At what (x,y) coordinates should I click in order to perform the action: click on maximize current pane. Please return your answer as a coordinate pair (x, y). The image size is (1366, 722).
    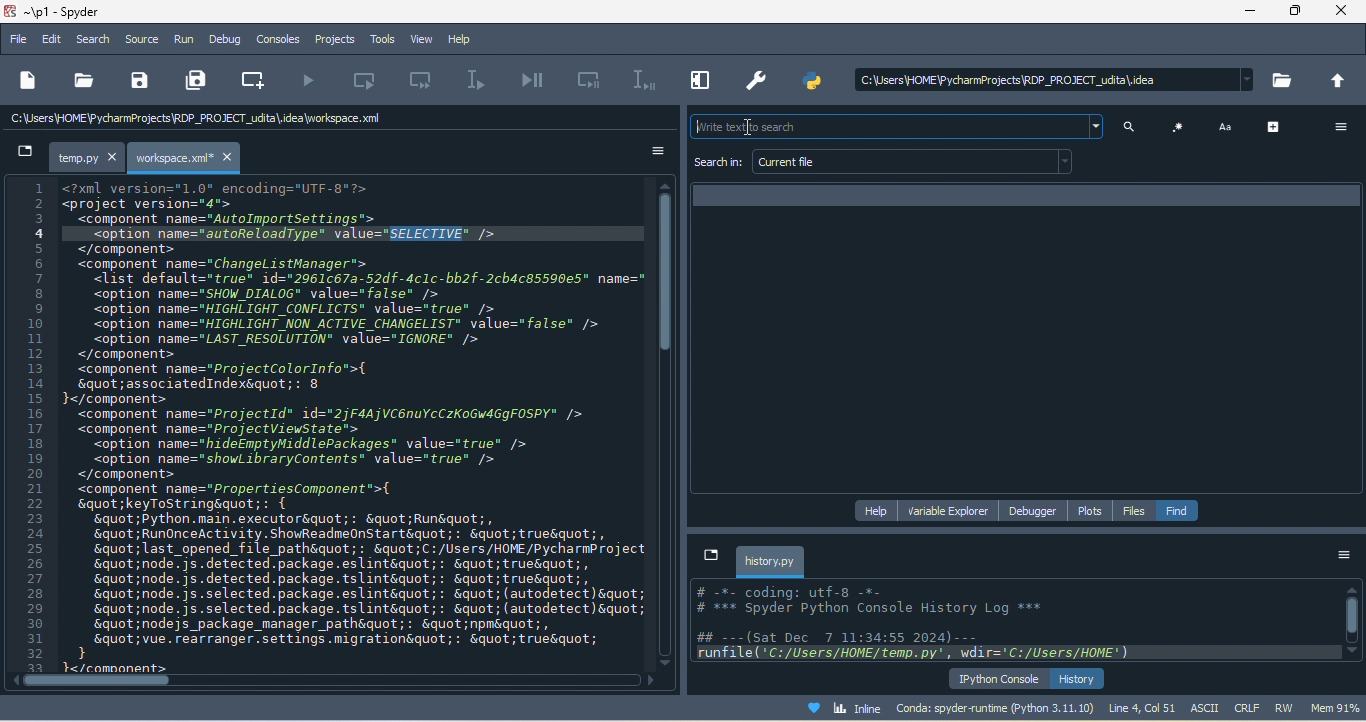
    Looking at the image, I should click on (697, 83).